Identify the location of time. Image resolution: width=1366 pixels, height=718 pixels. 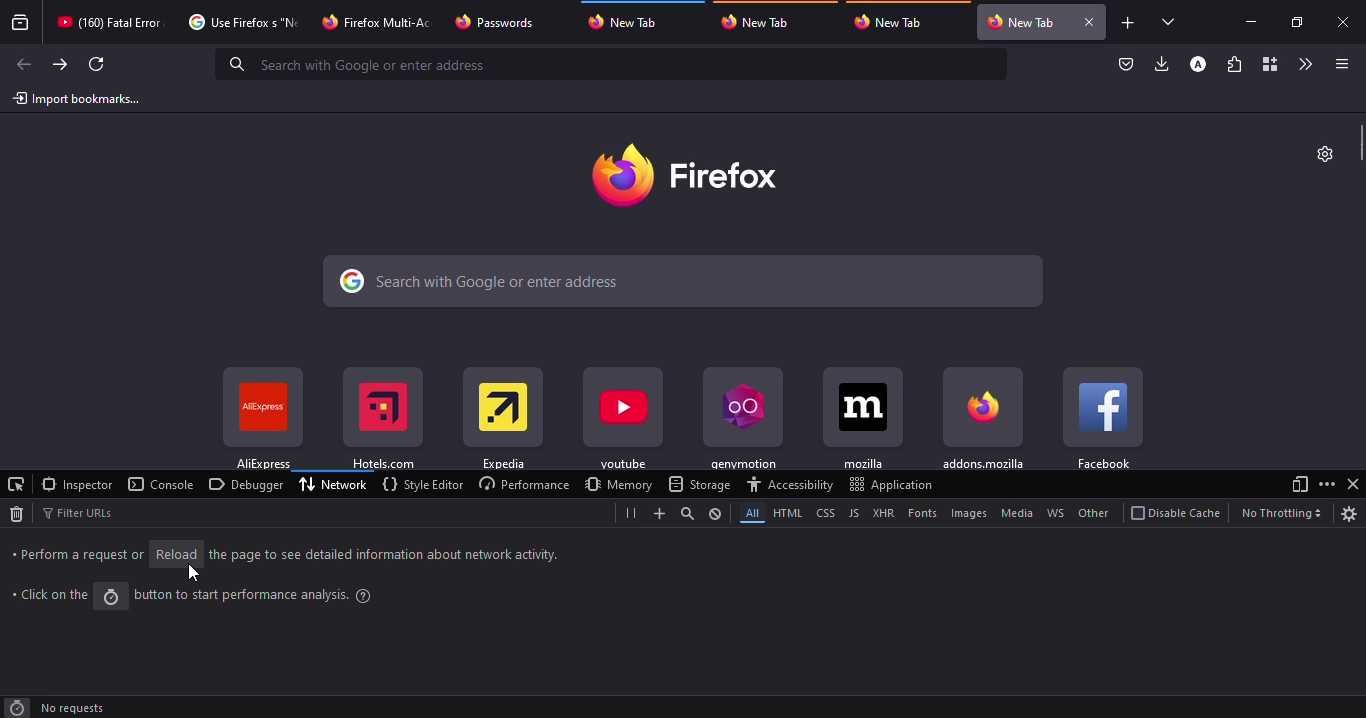
(16, 708).